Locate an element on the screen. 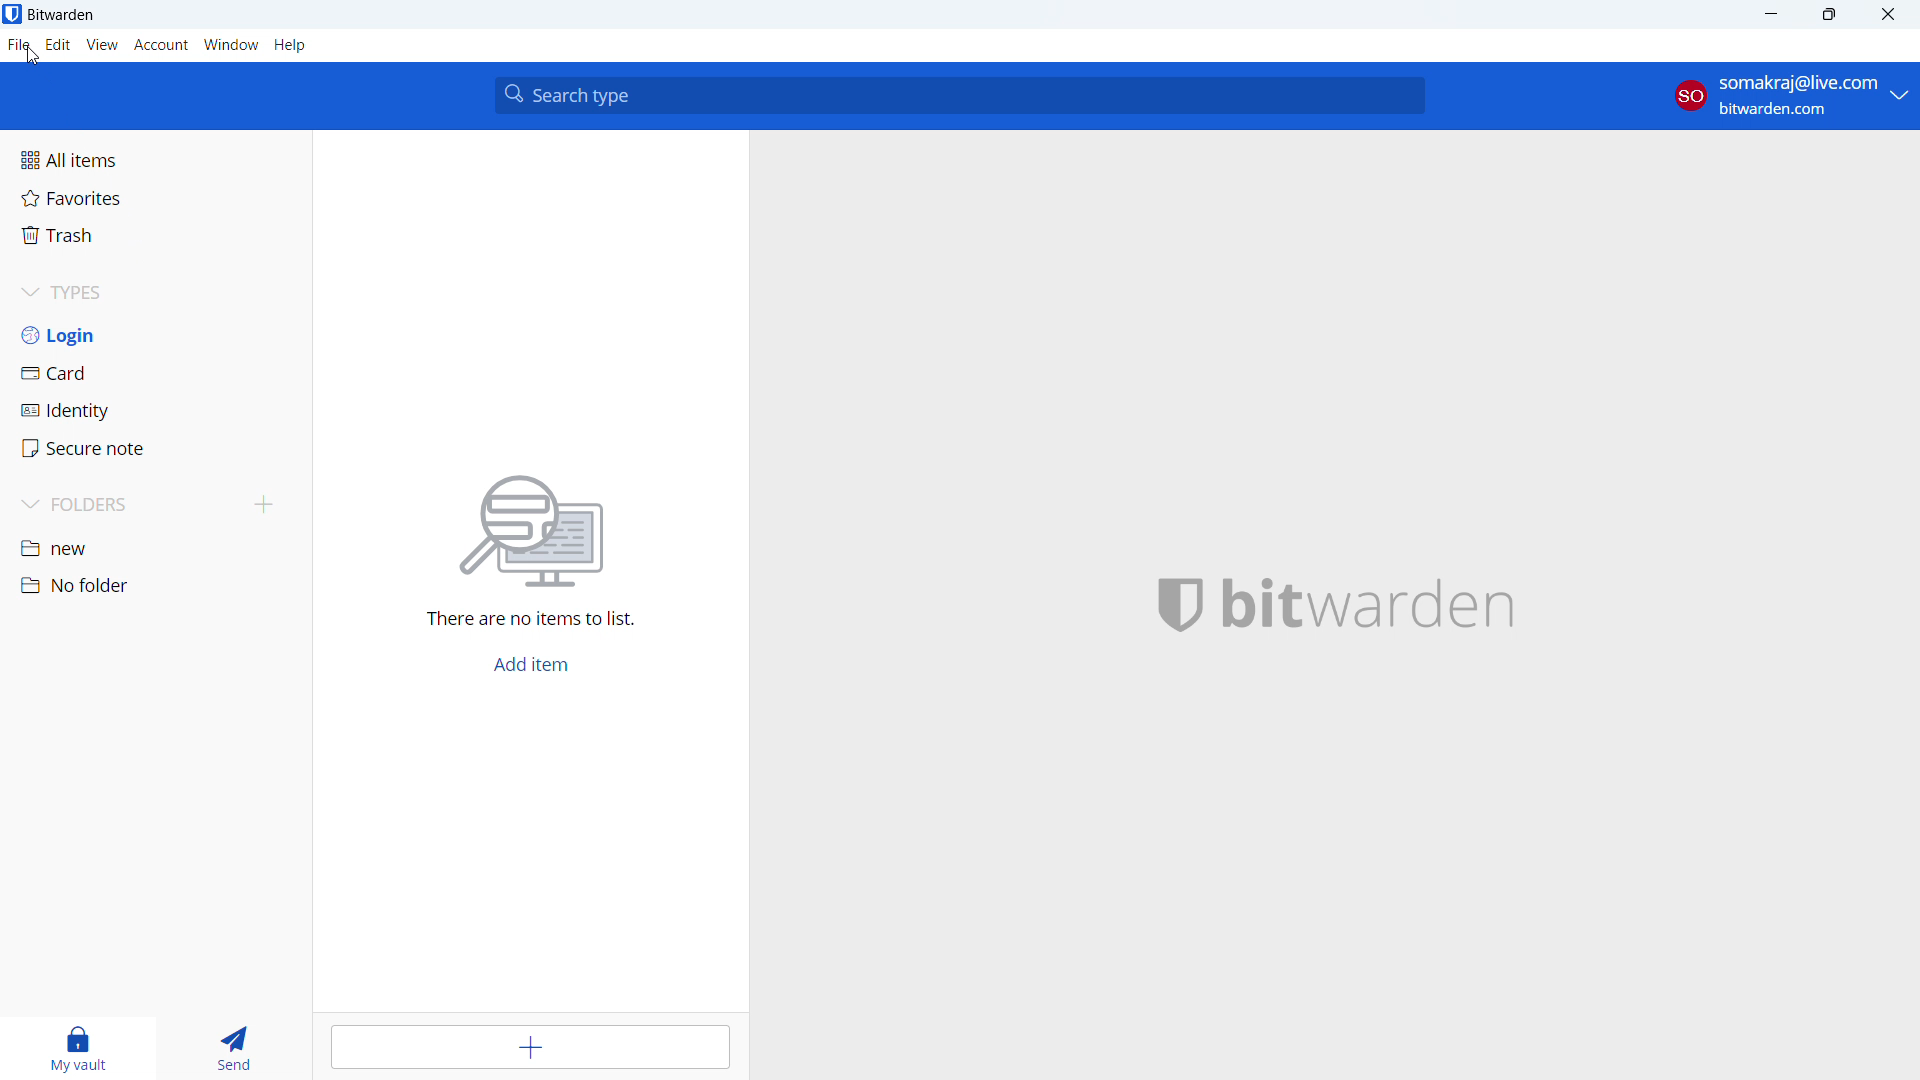 The width and height of the screenshot is (1920, 1080). maximize is located at coordinates (1829, 15).